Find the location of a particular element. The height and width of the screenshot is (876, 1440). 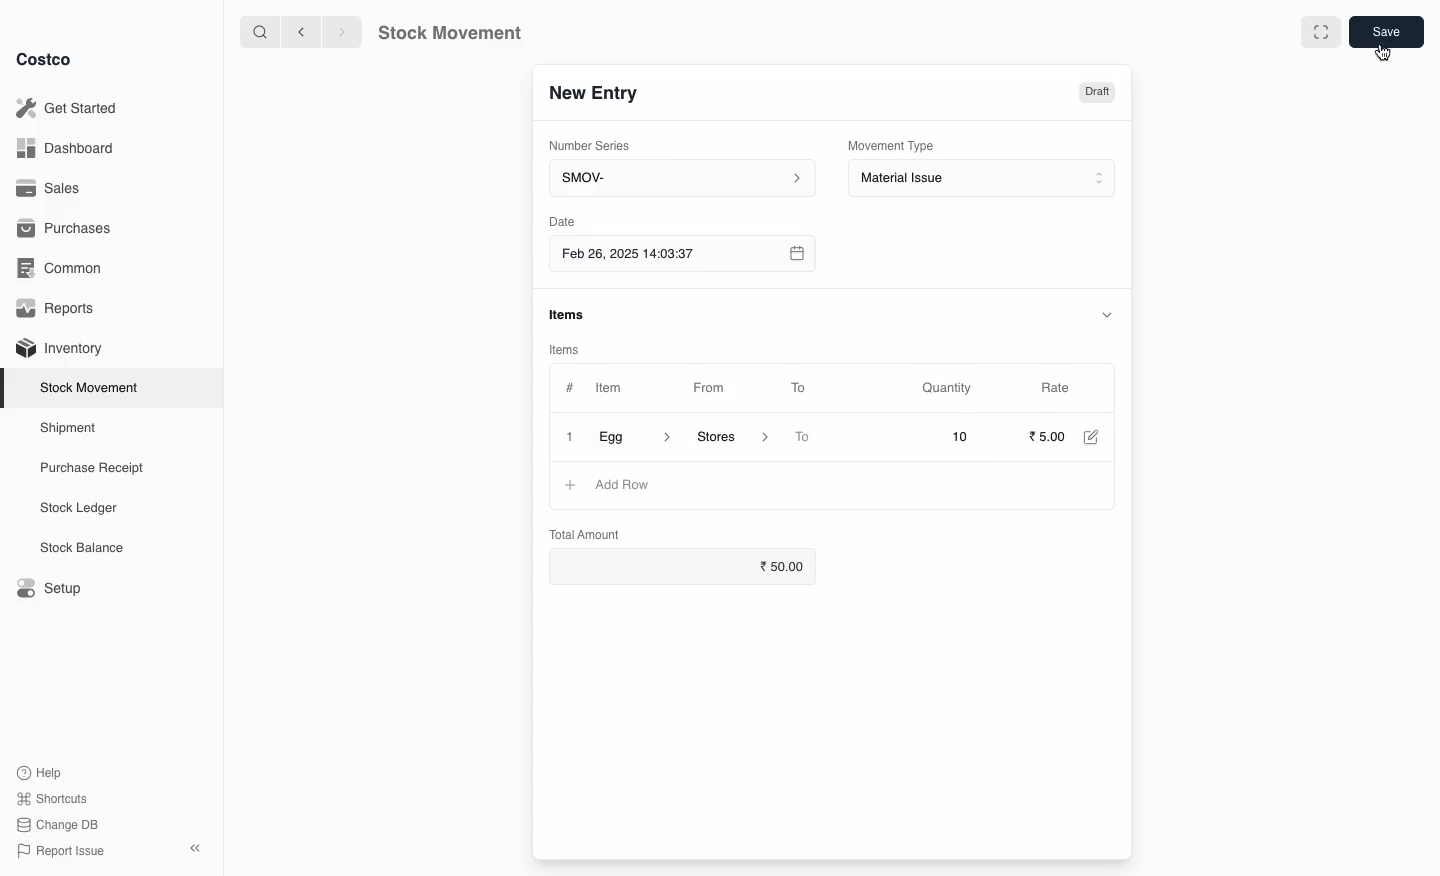

Stock Movement is located at coordinates (446, 33).